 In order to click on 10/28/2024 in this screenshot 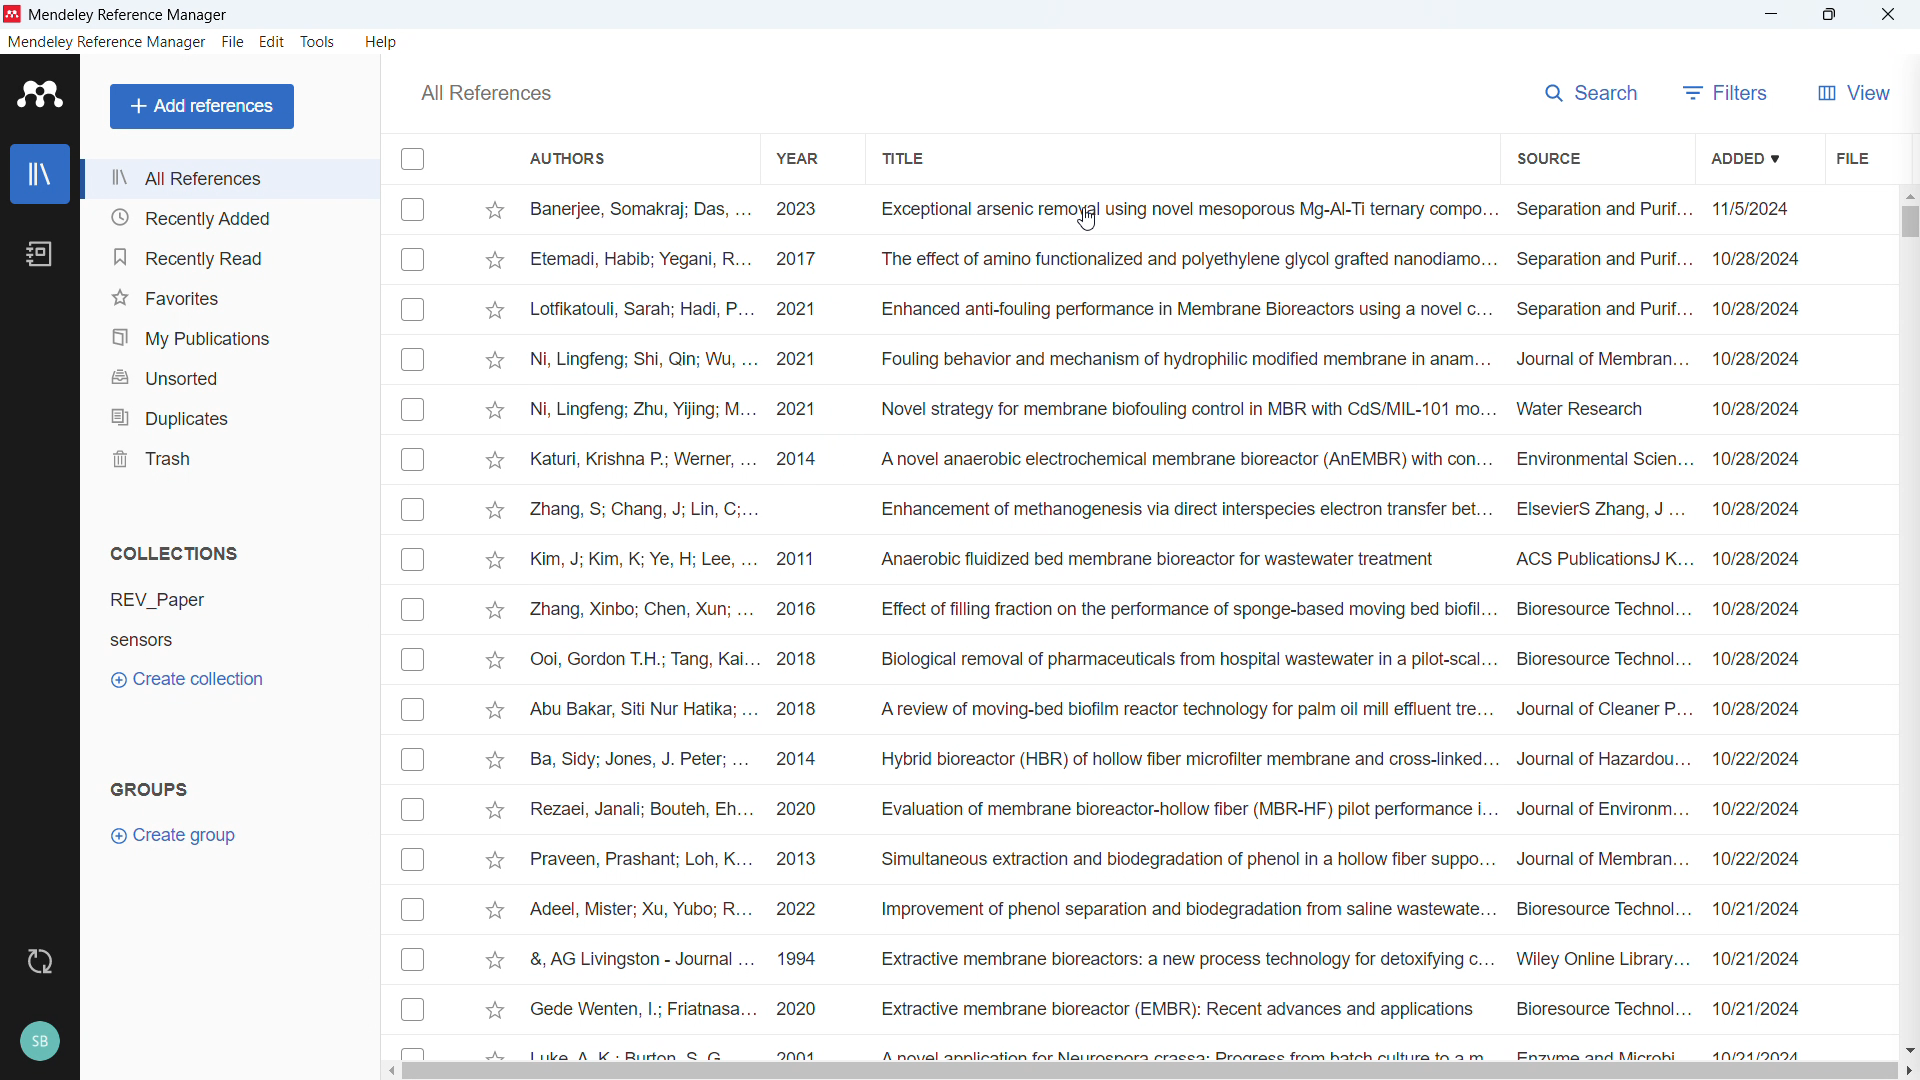, I will do `click(1763, 708)`.